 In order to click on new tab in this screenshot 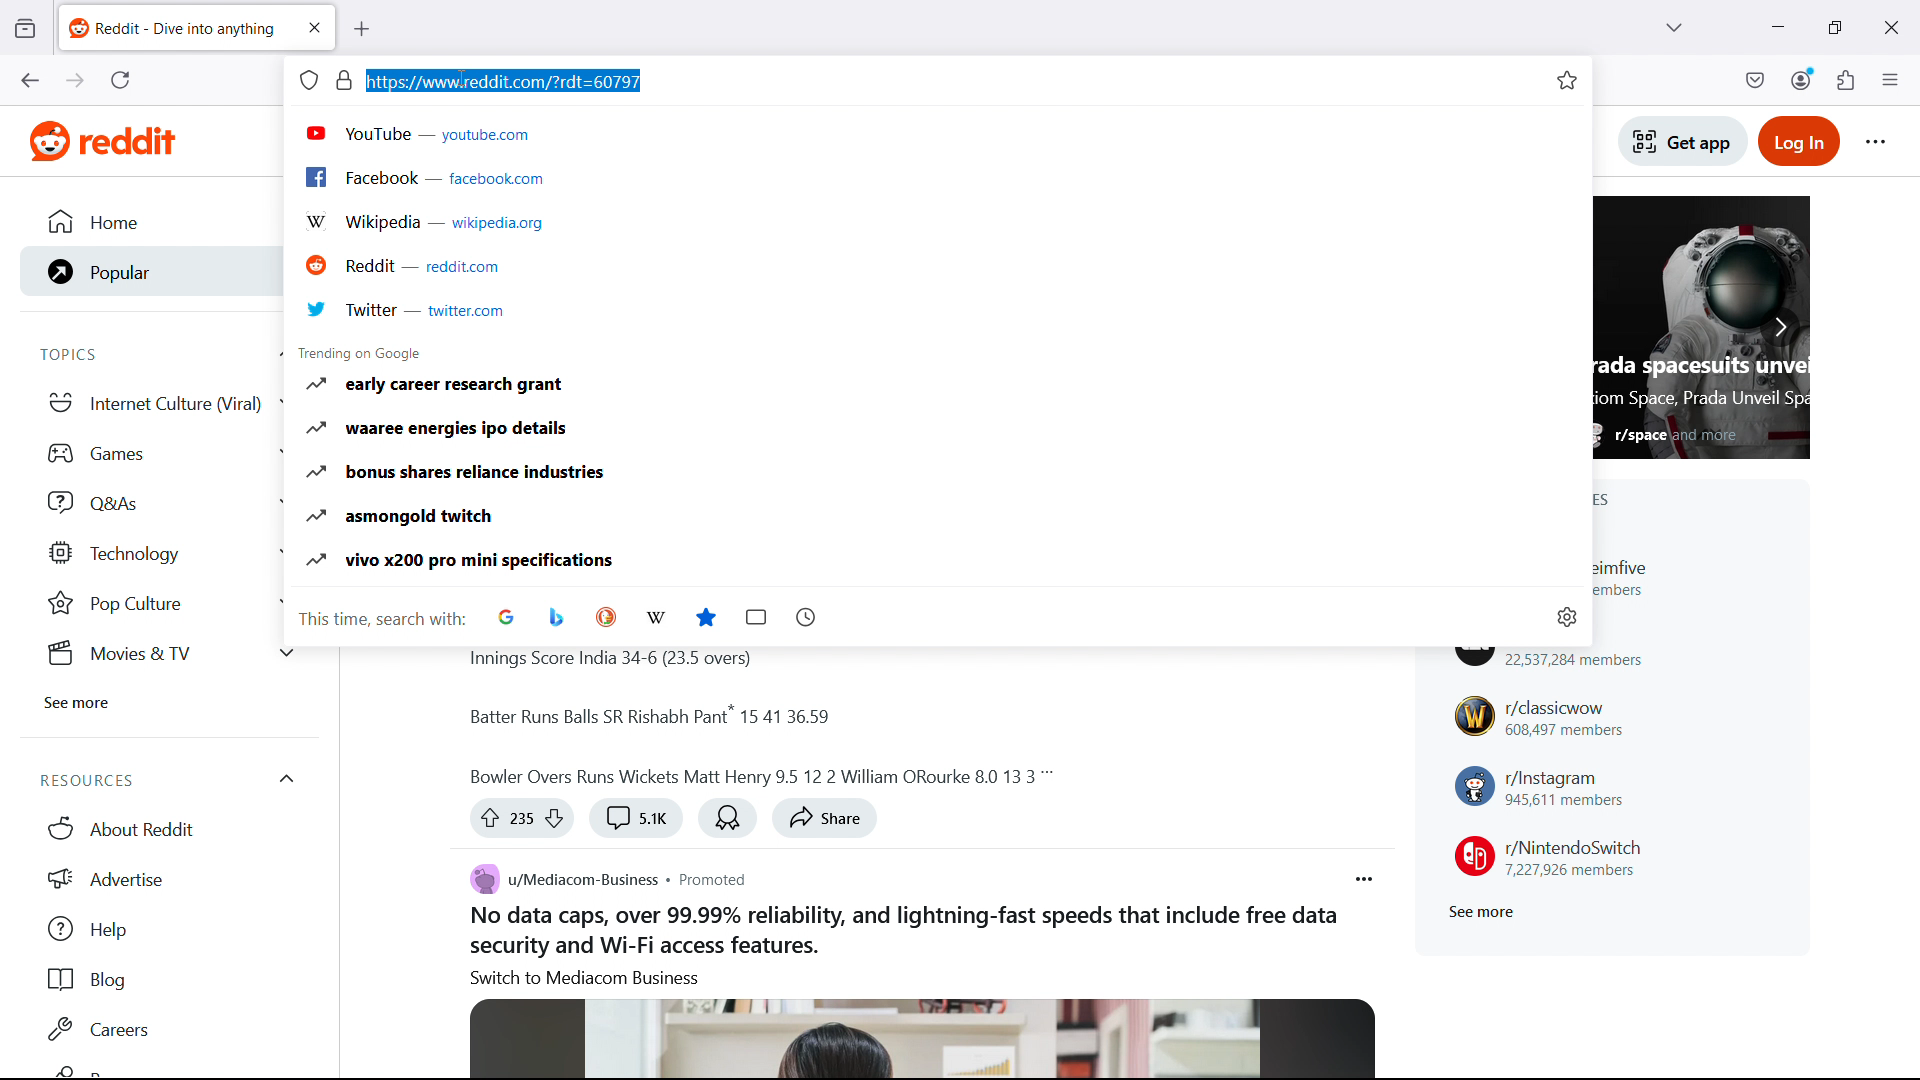, I will do `click(363, 29)`.